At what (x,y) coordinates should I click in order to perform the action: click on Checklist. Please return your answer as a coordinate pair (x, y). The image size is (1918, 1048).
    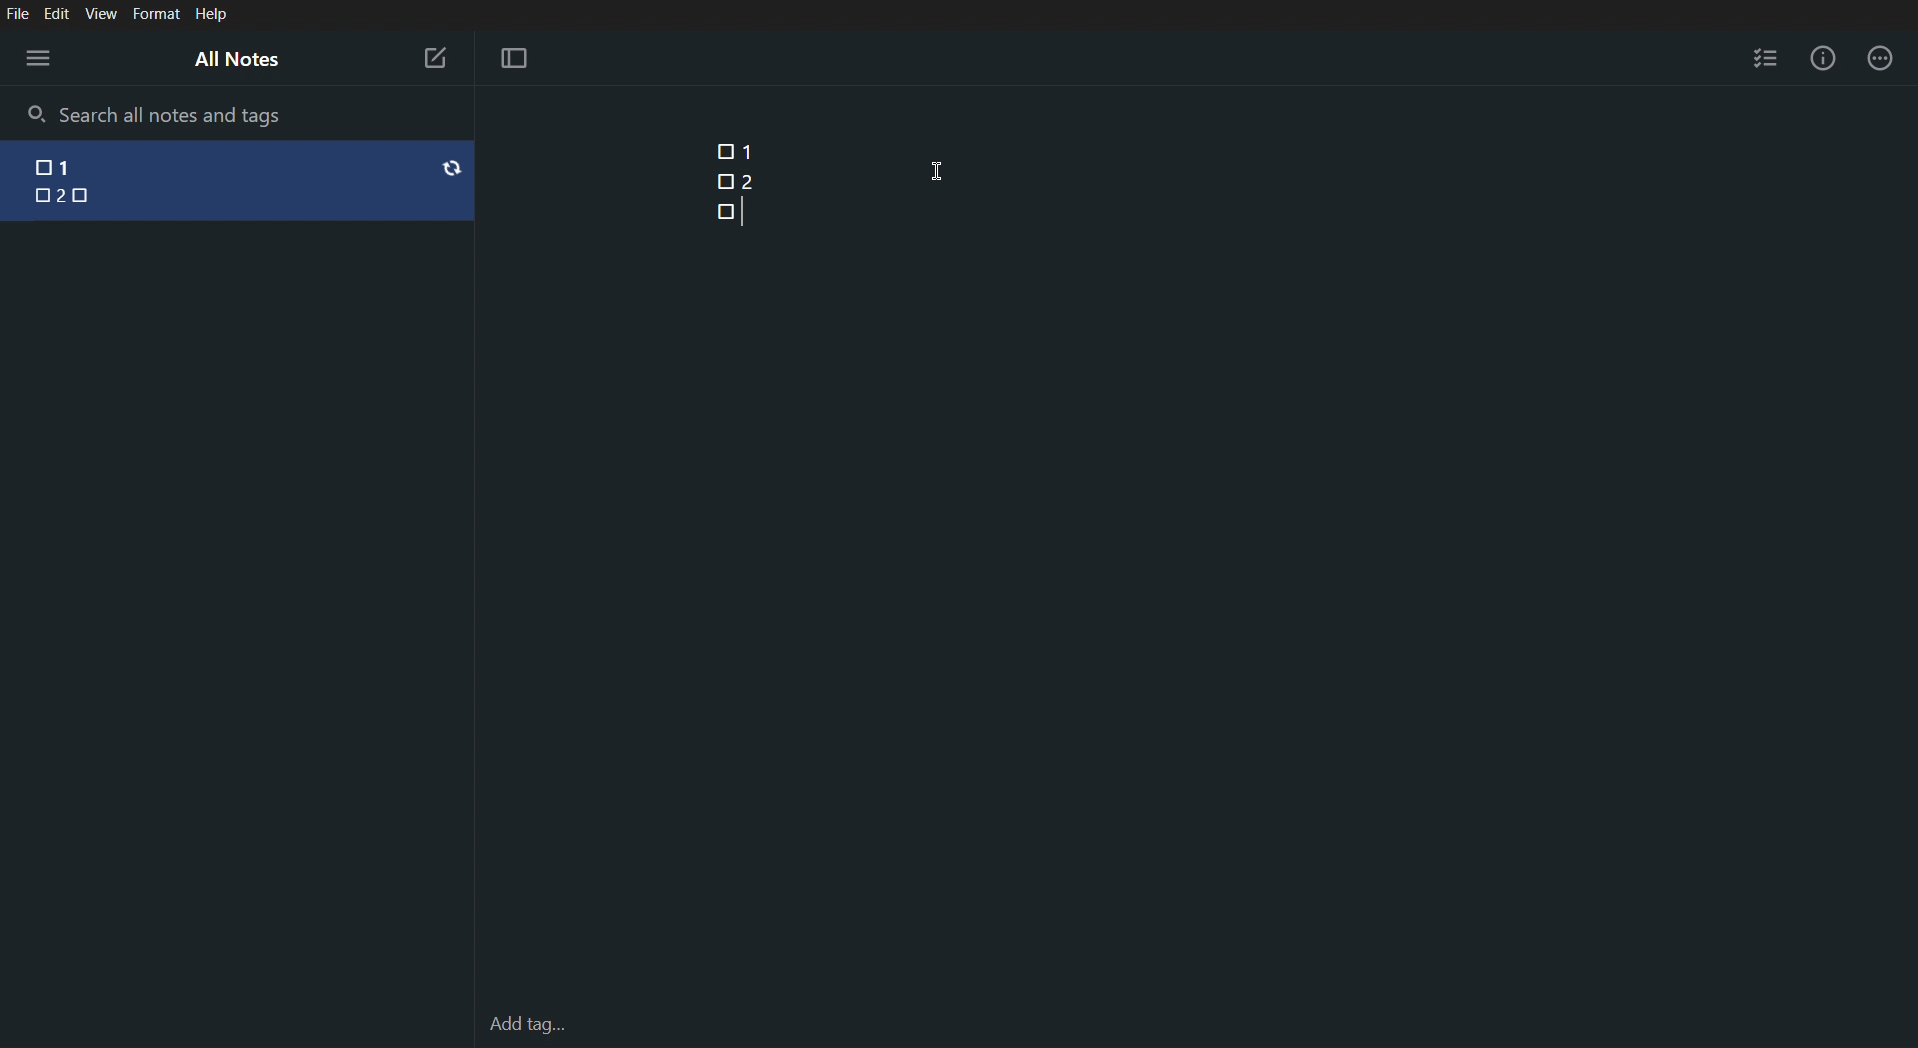
    Looking at the image, I should click on (1765, 55).